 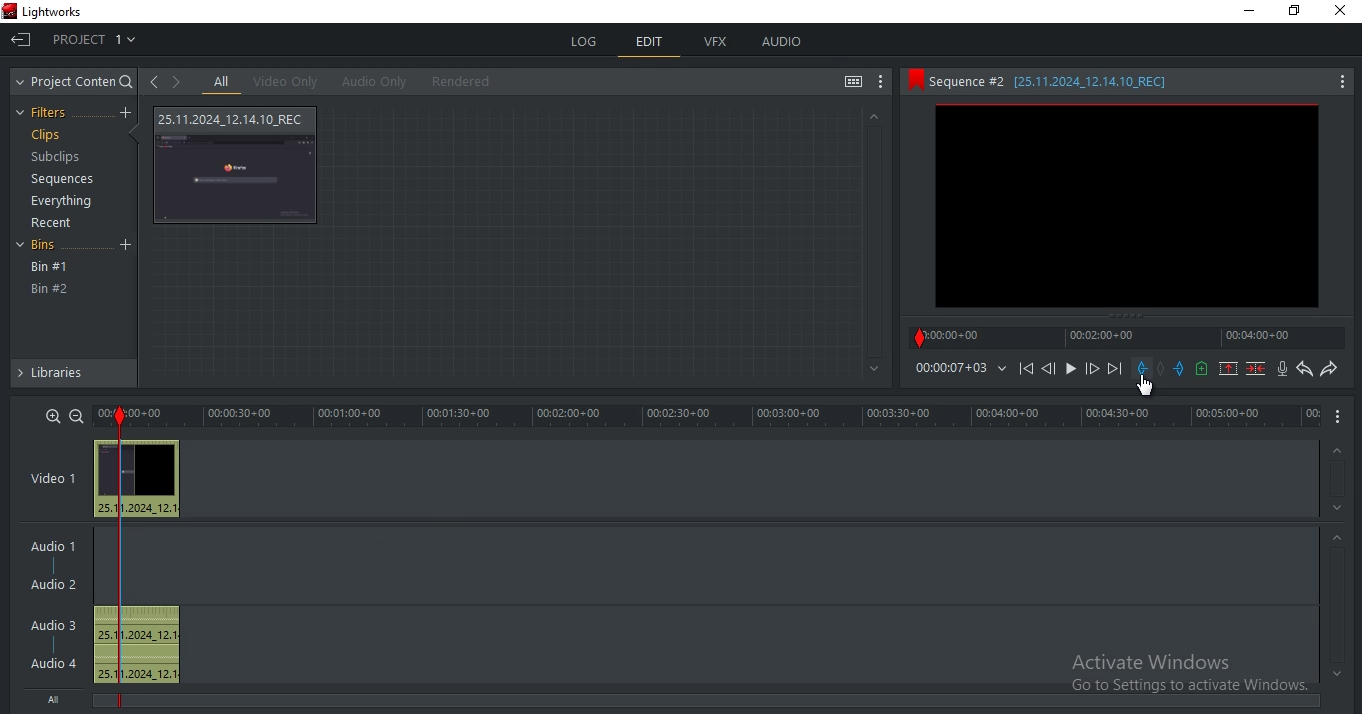 What do you see at coordinates (285, 82) in the screenshot?
I see `video only` at bounding box center [285, 82].